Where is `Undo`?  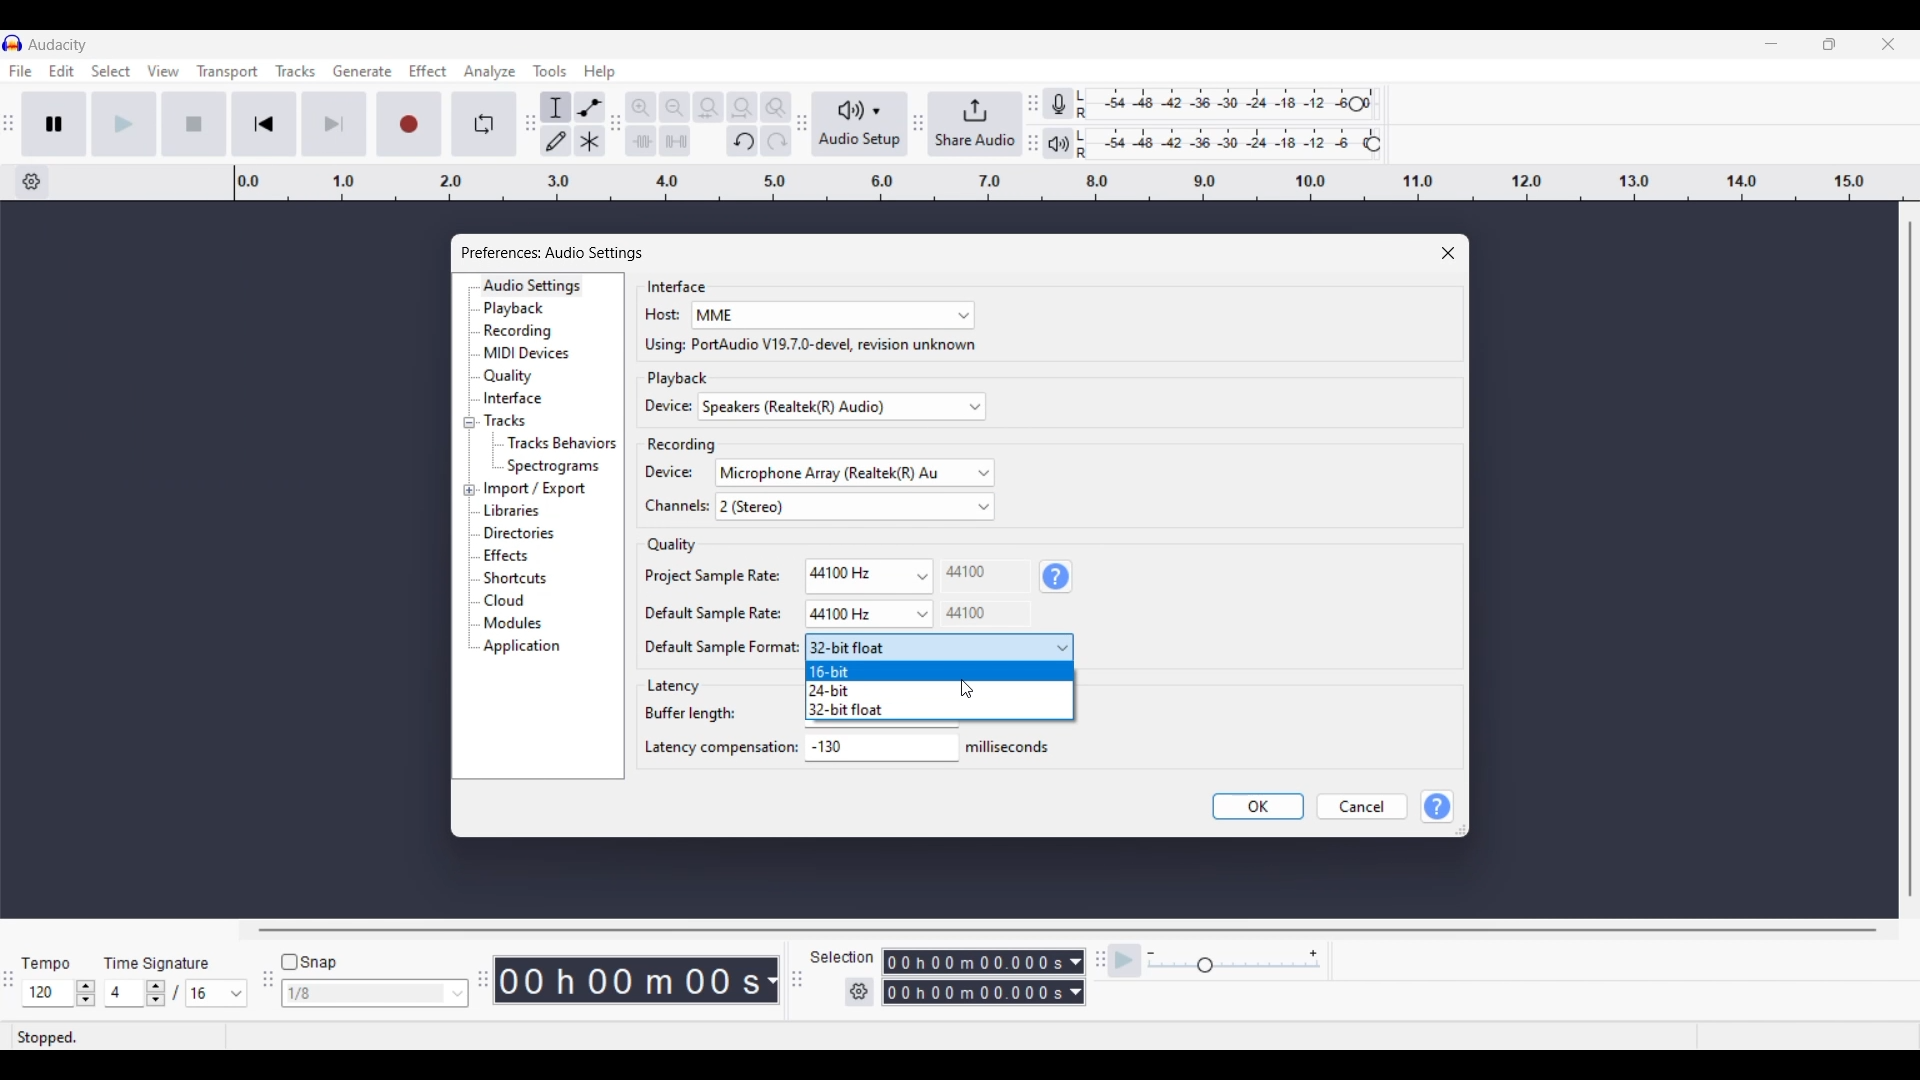 Undo is located at coordinates (742, 141).